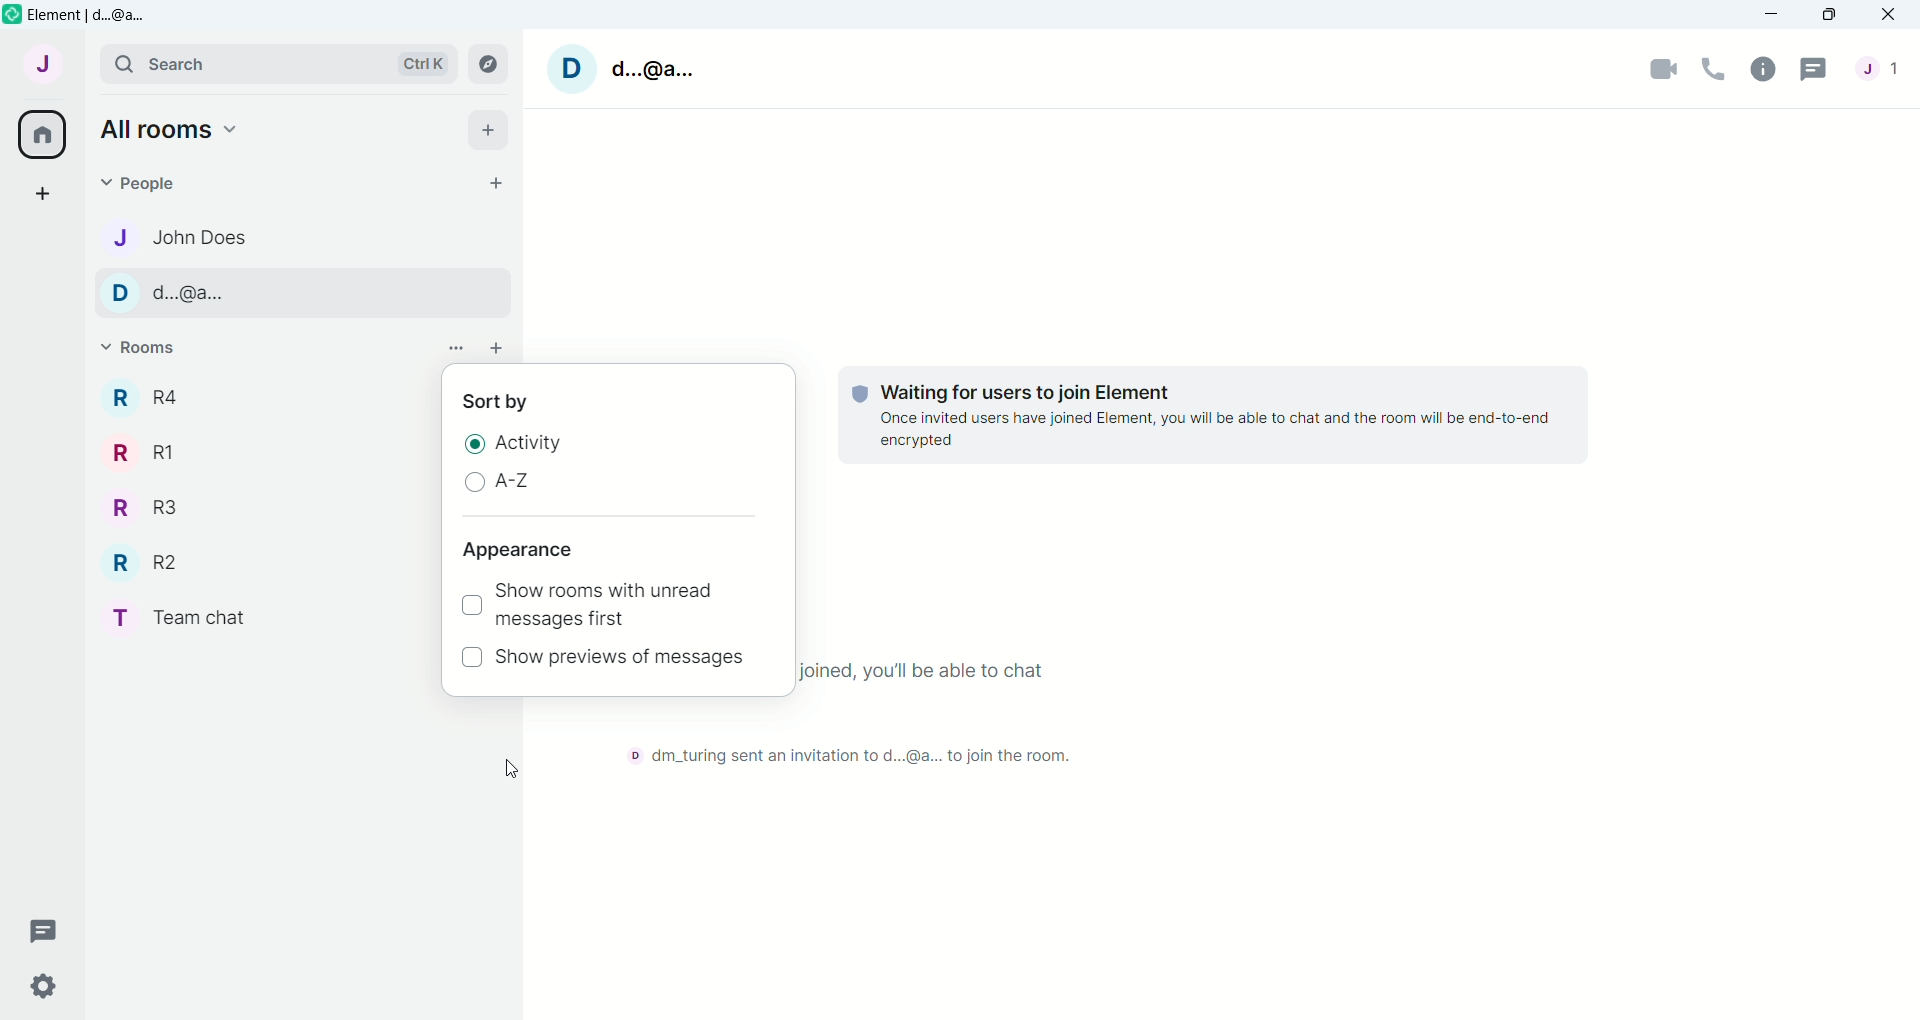  I want to click on Add, so click(487, 132).